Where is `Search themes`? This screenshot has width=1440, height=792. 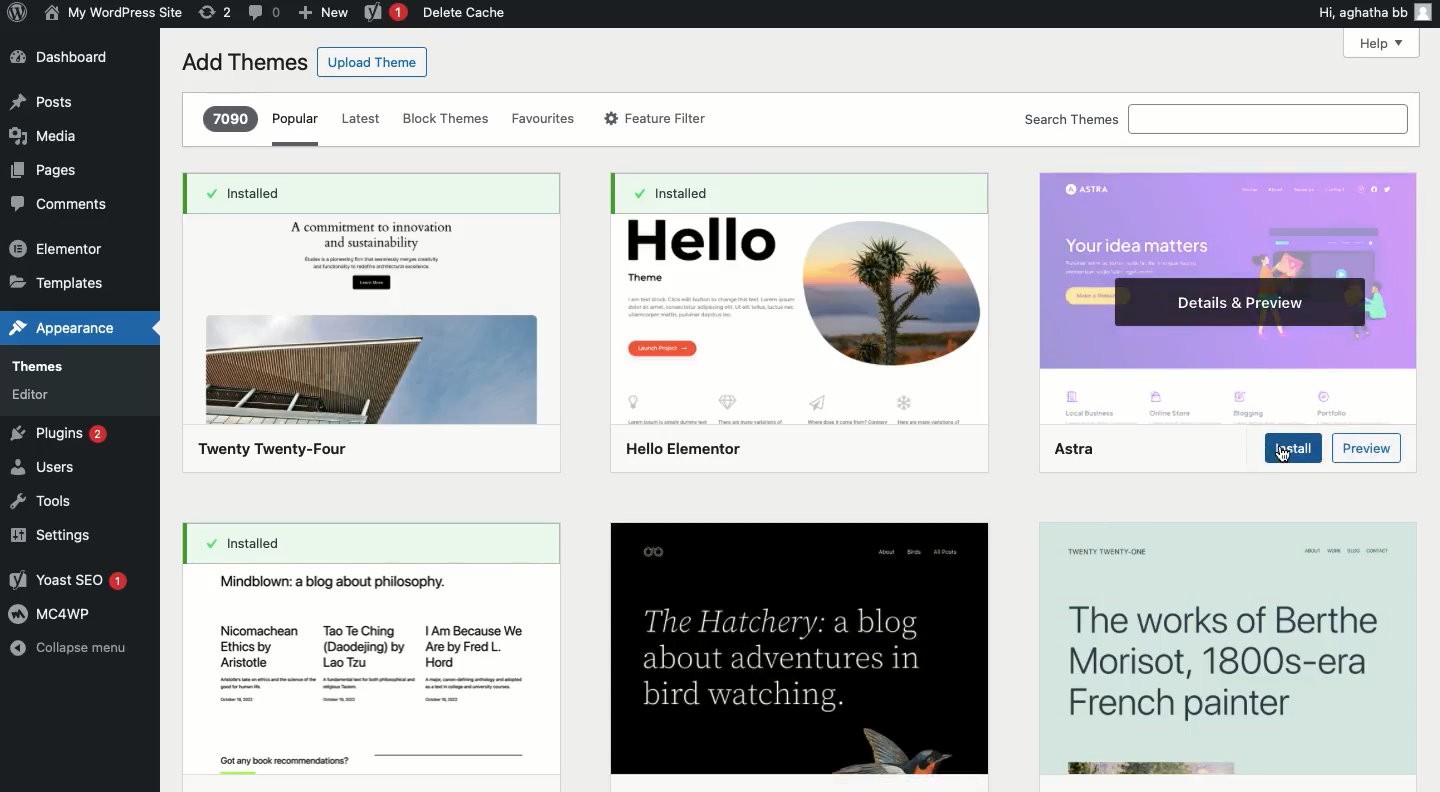 Search themes is located at coordinates (1214, 119).